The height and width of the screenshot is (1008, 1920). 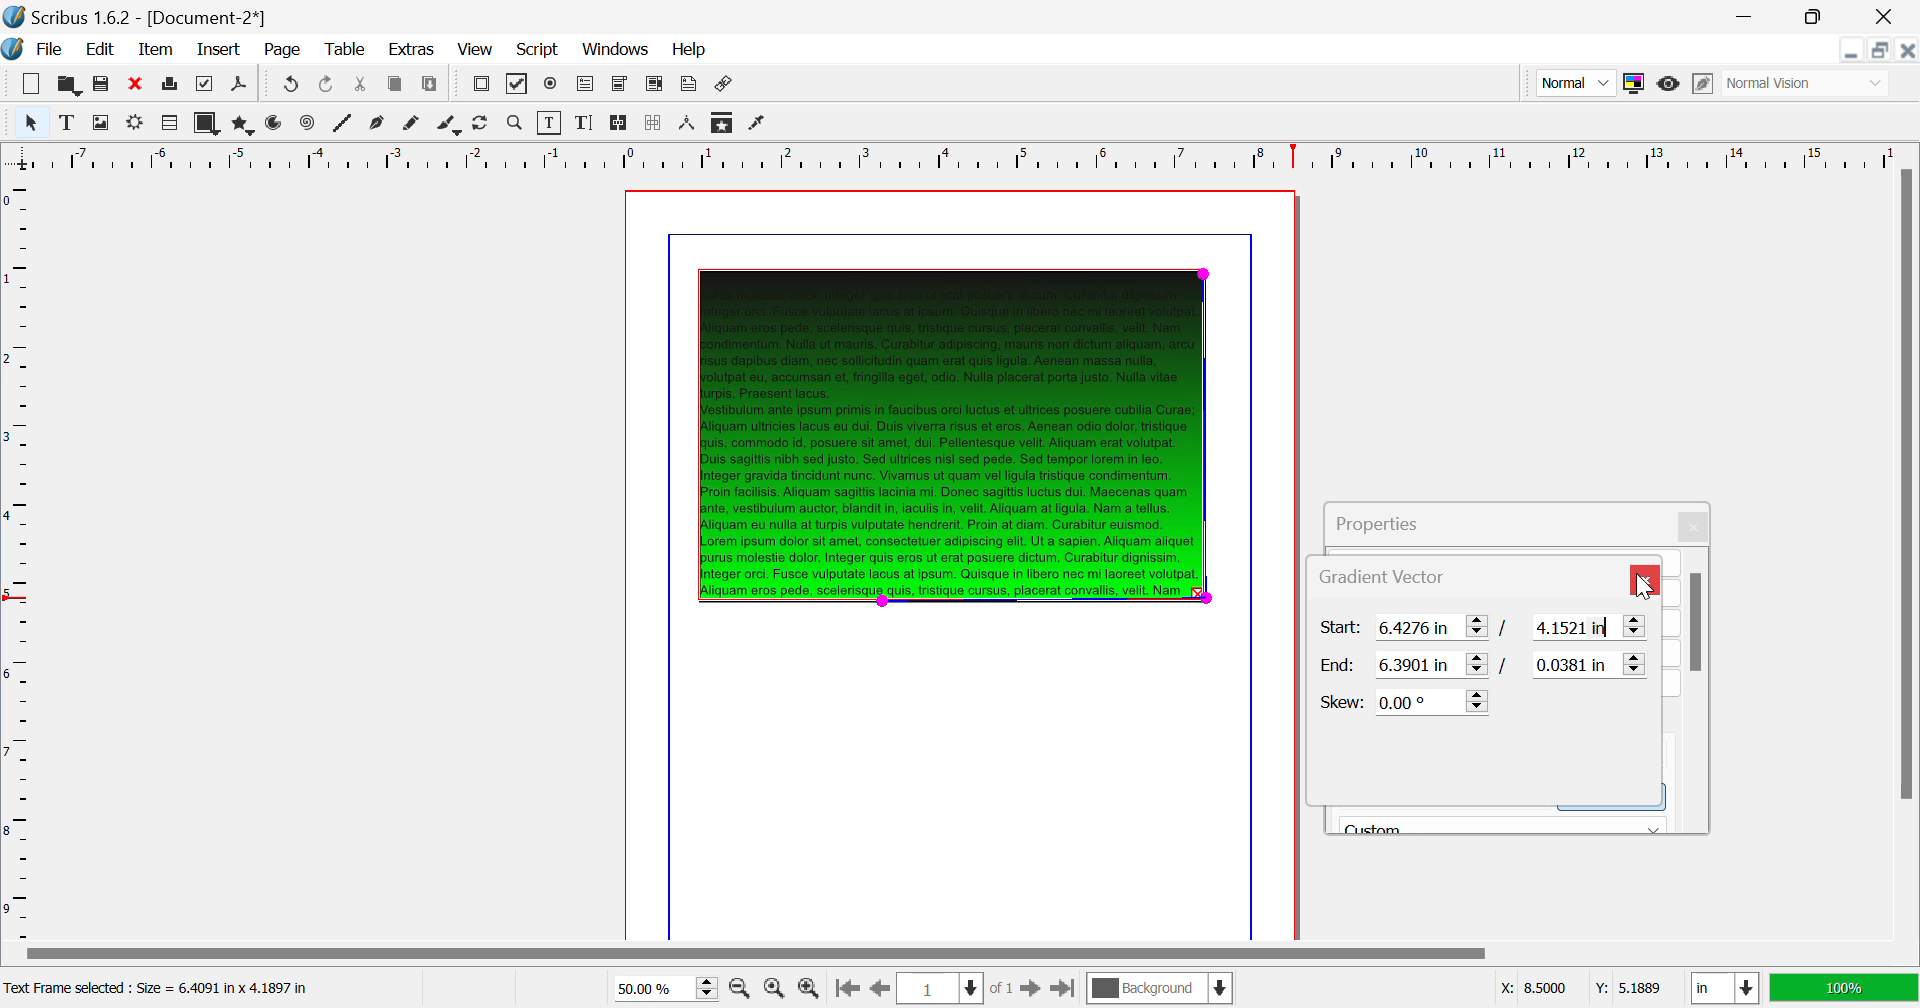 What do you see at coordinates (1486, 665) in the screenshot?
I see `Gradient Vector End` at bounding box center [1486, 665].